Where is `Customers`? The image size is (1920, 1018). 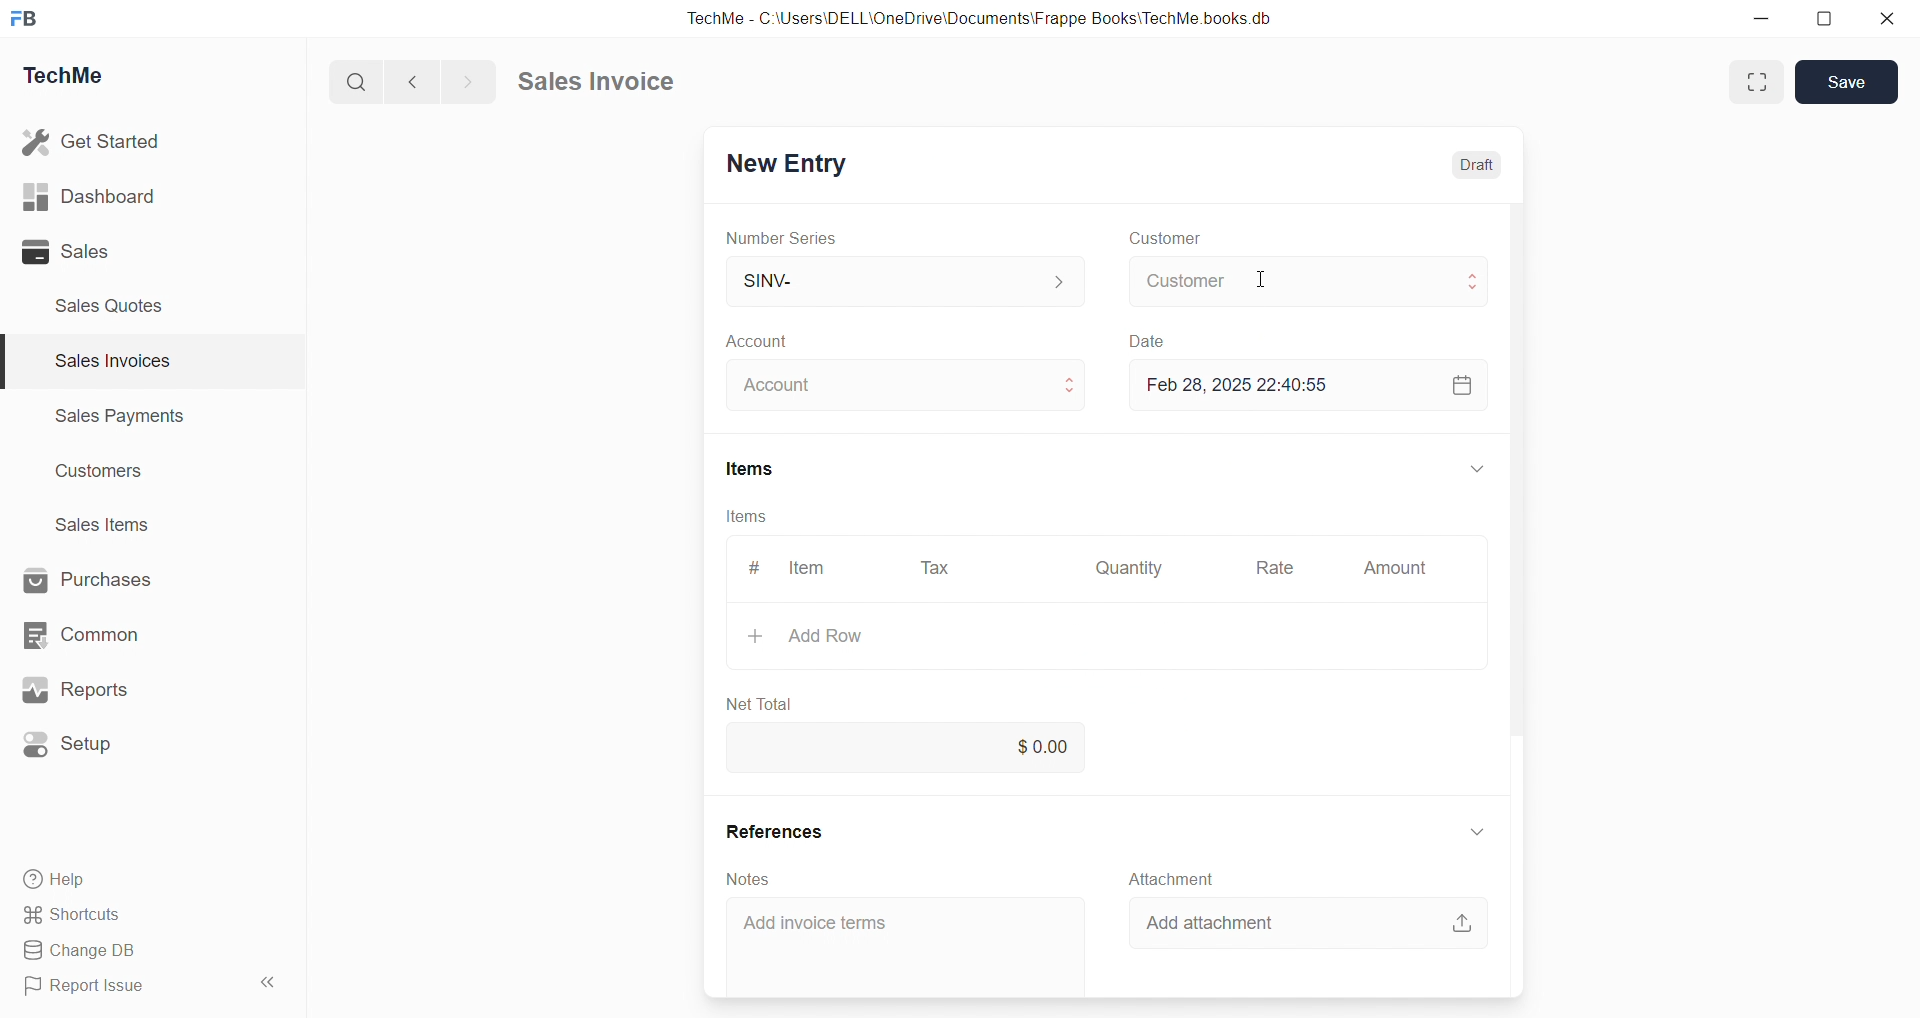
Customers is located at coordinates (102, 473).